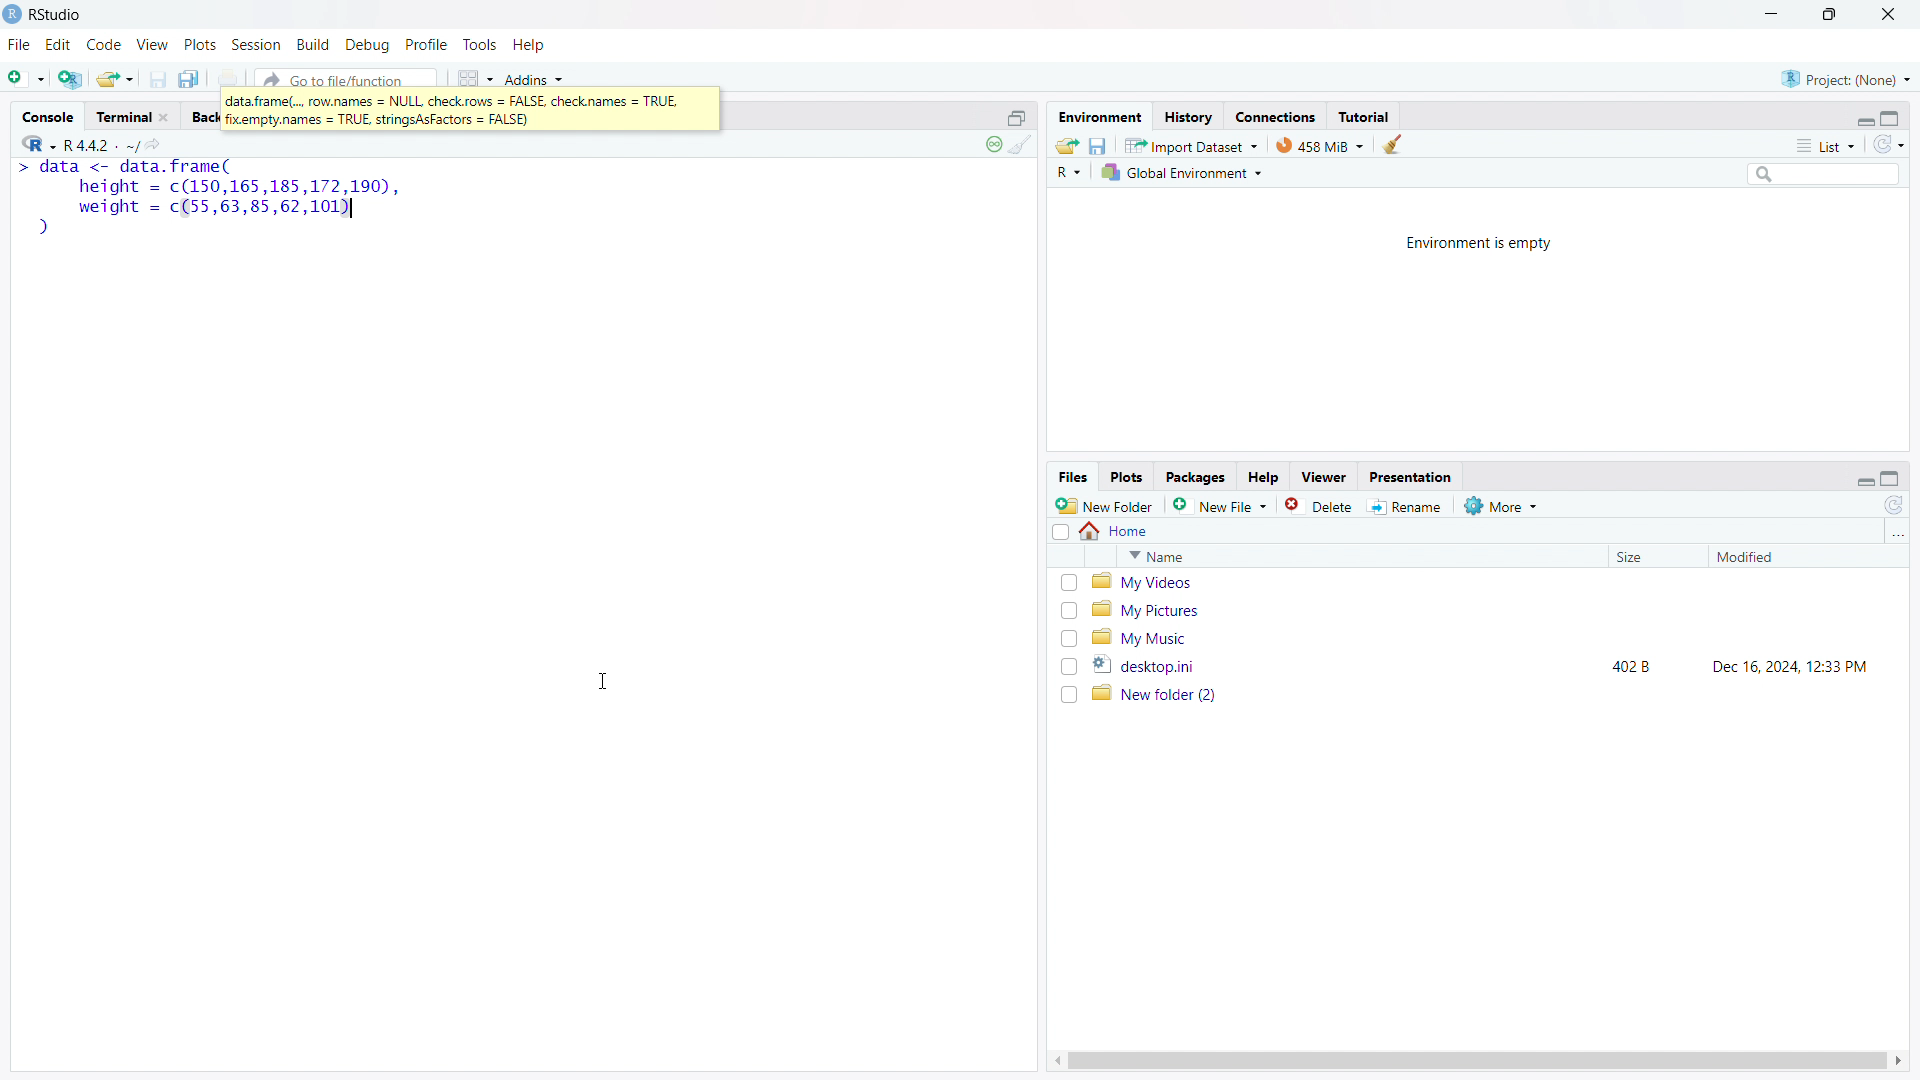 This screenshot has width=1920, height=1080. Describe the element at coordinates (71, 77) in the screenshot. I see `create a project` at that location.